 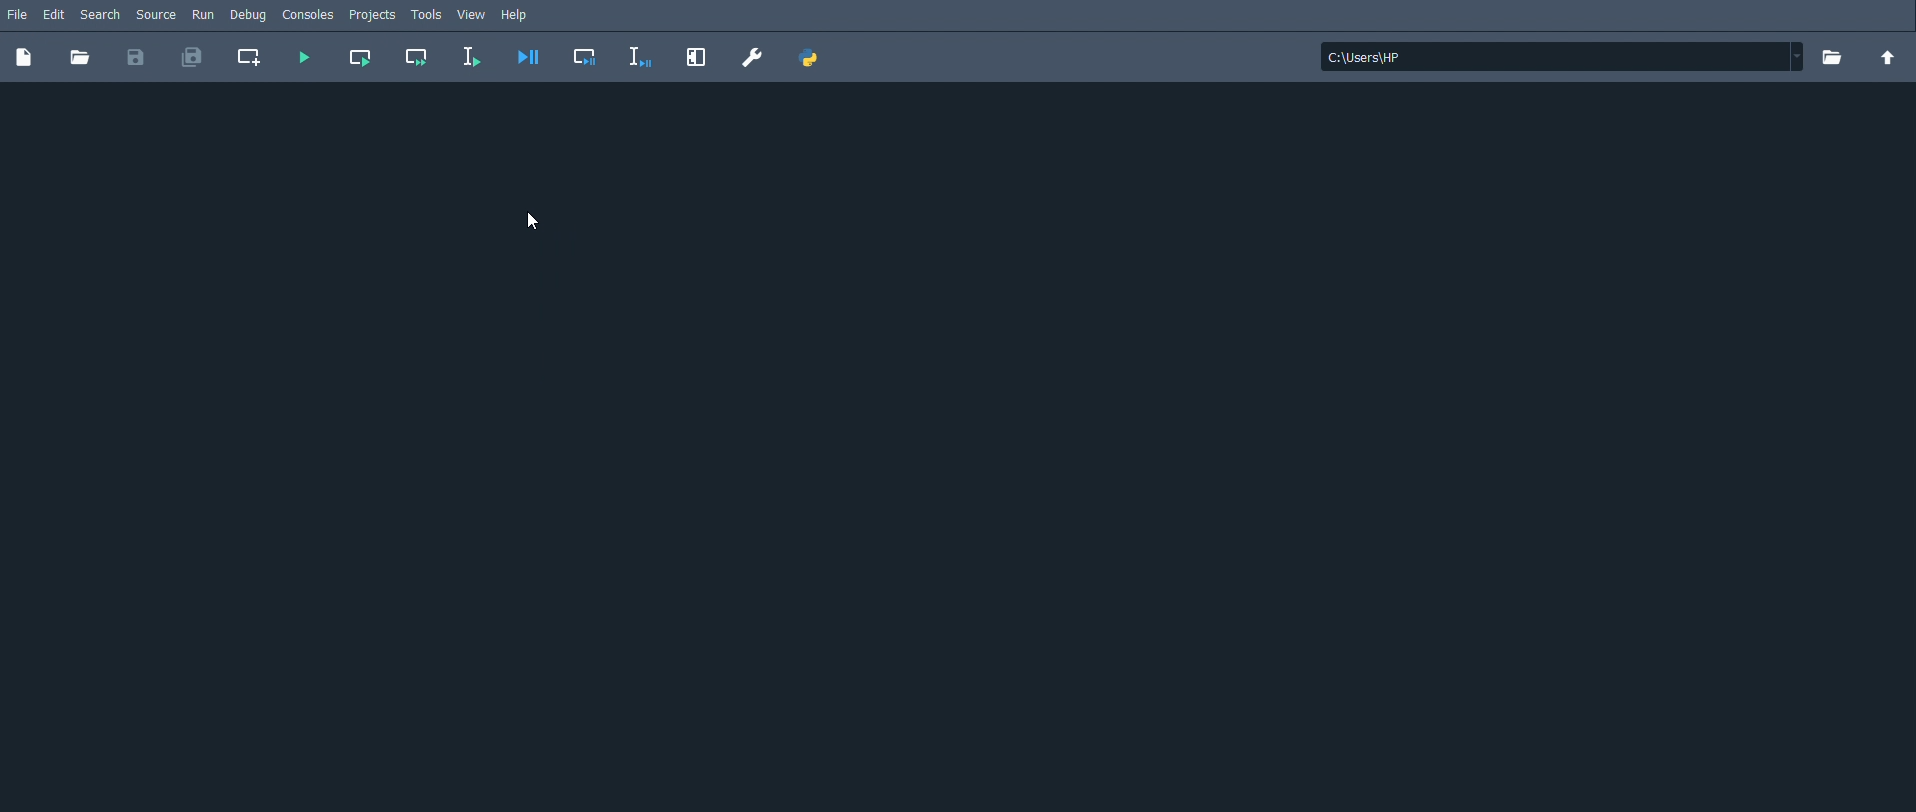 I want to click on Maximize current pane, so click(x=695, y=58).